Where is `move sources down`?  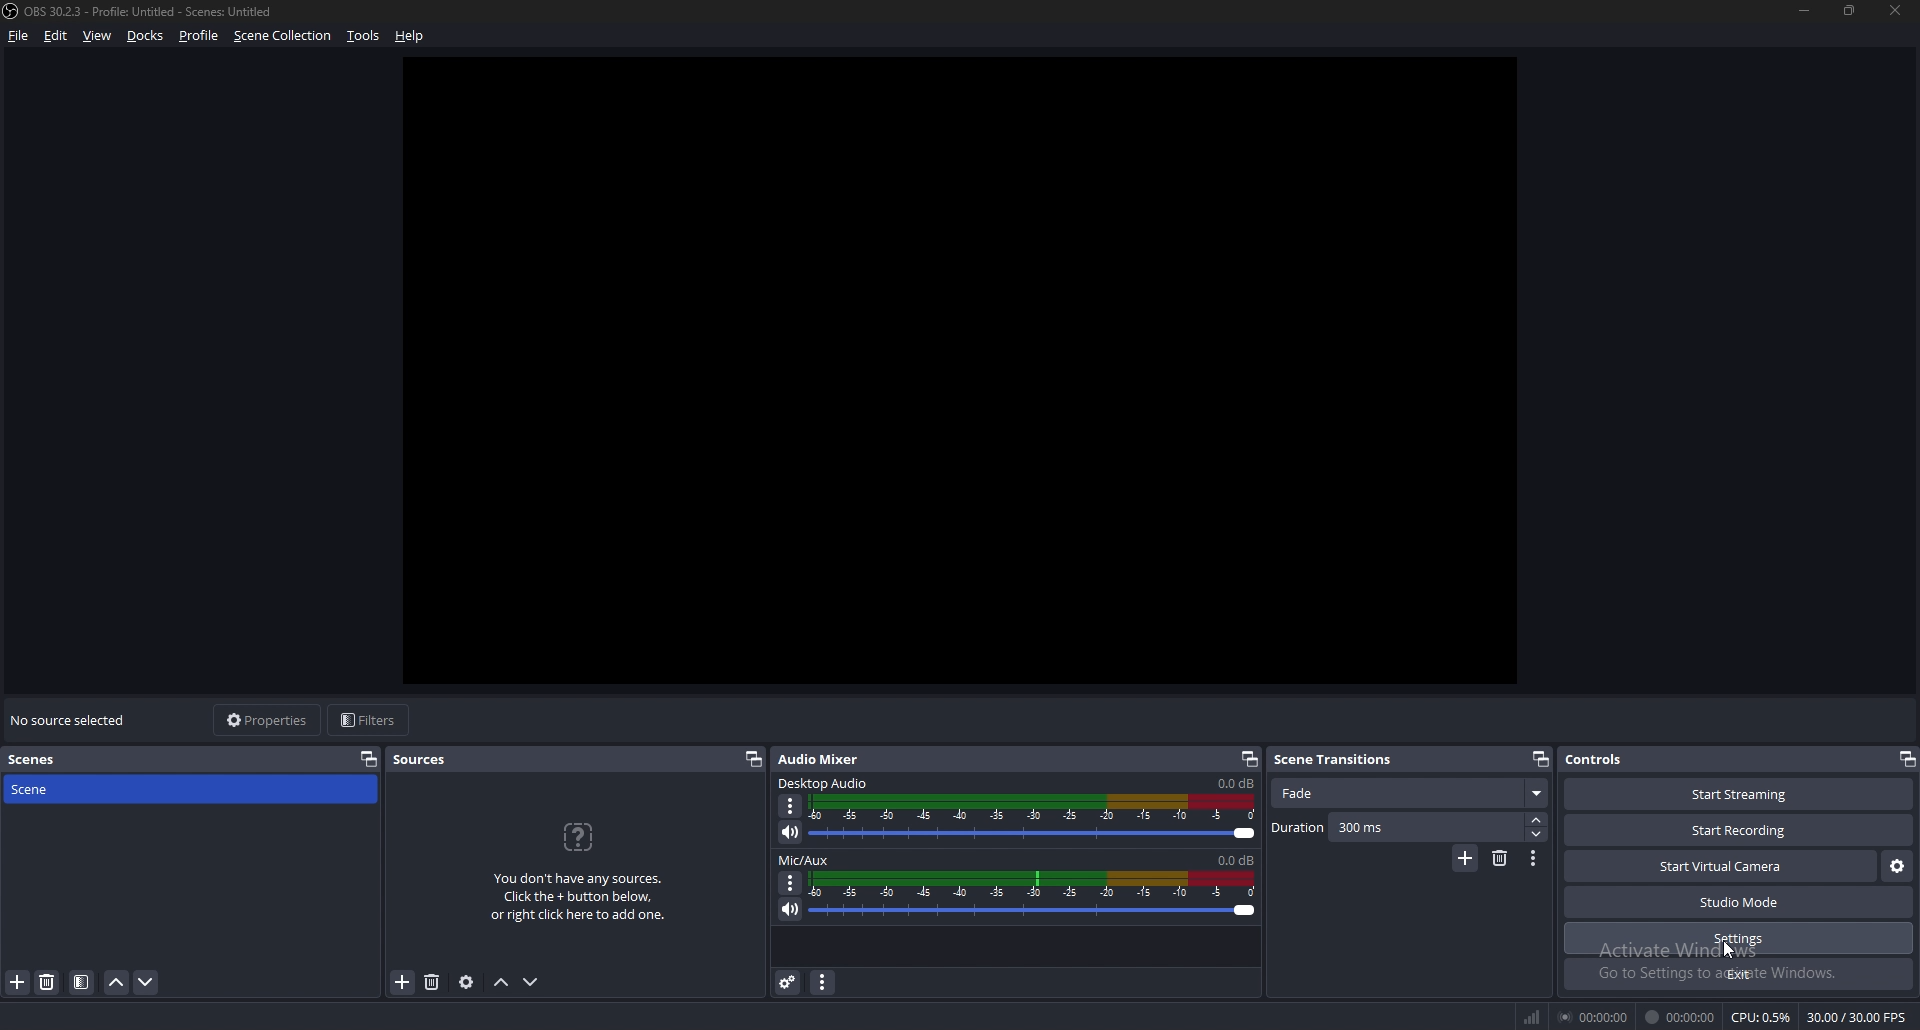 move sources down is located at coordinates (532, 982).